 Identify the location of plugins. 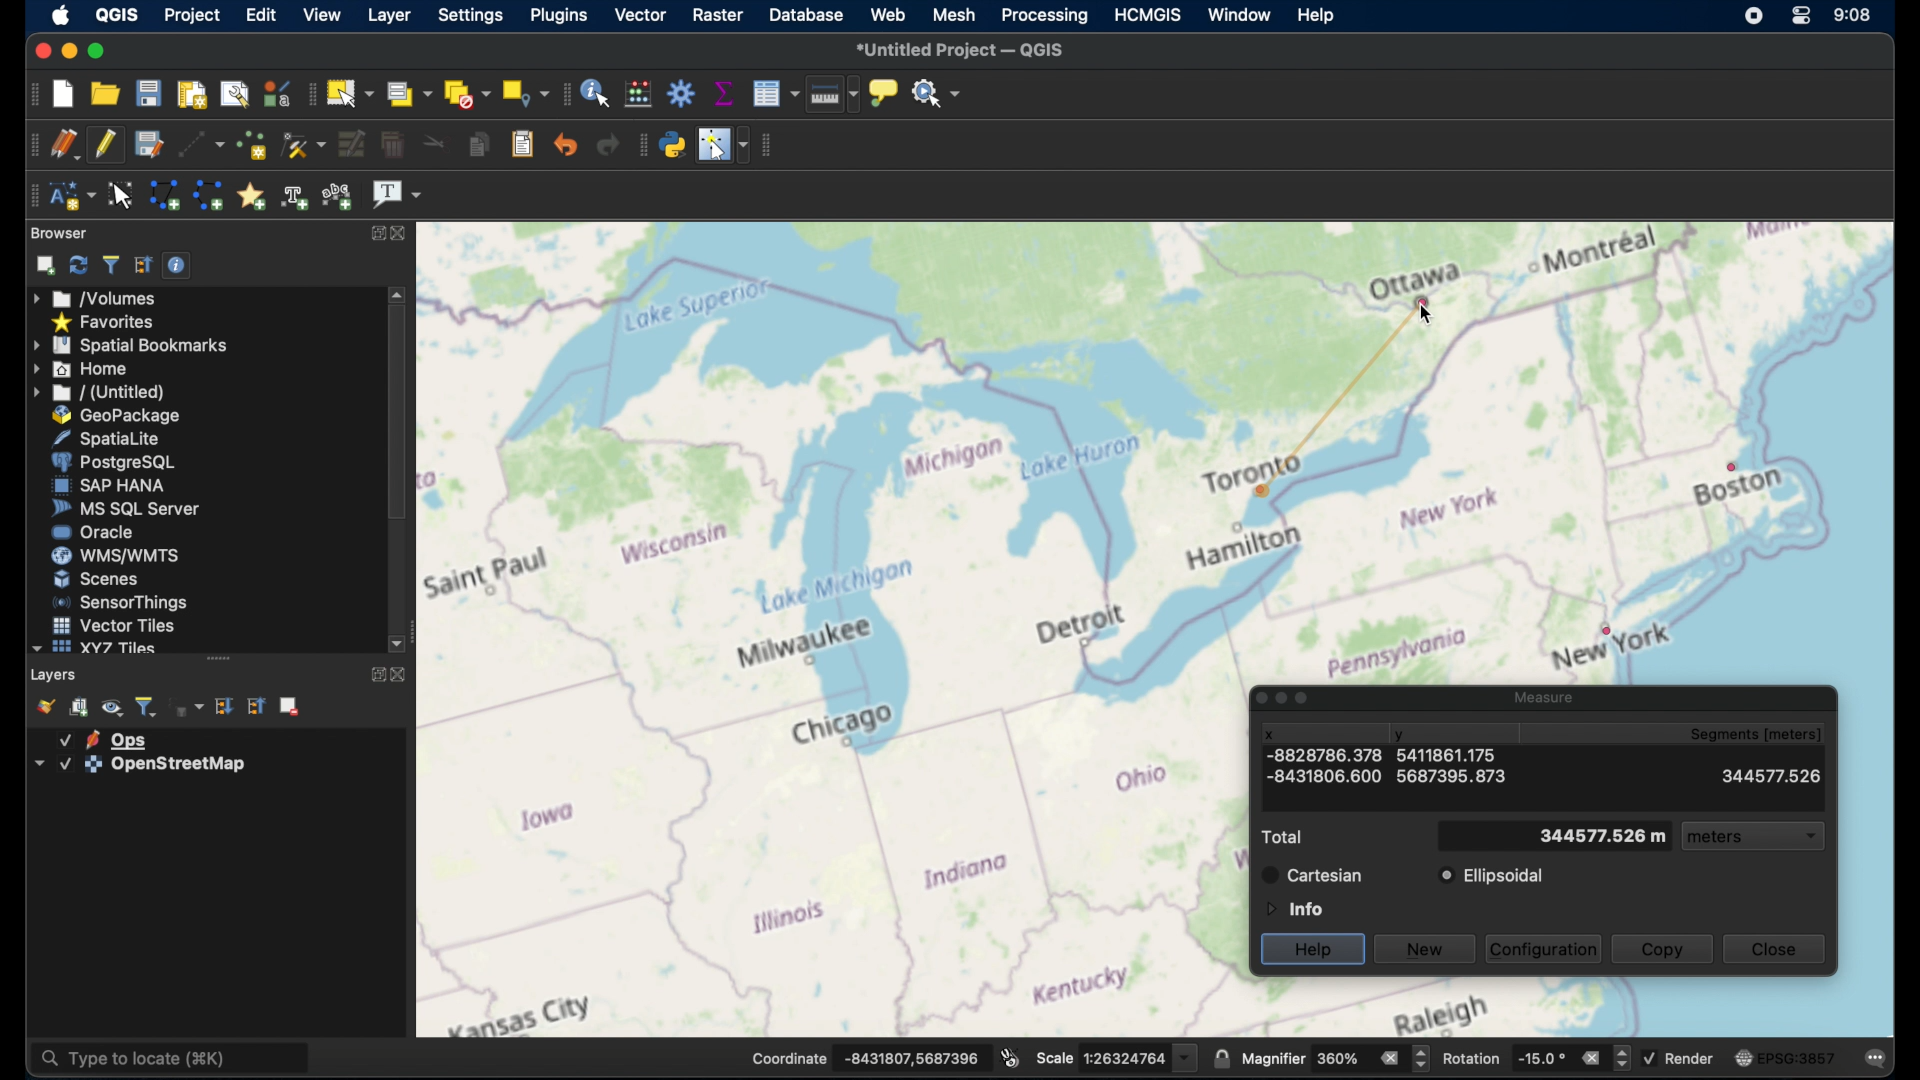
(557, 16).